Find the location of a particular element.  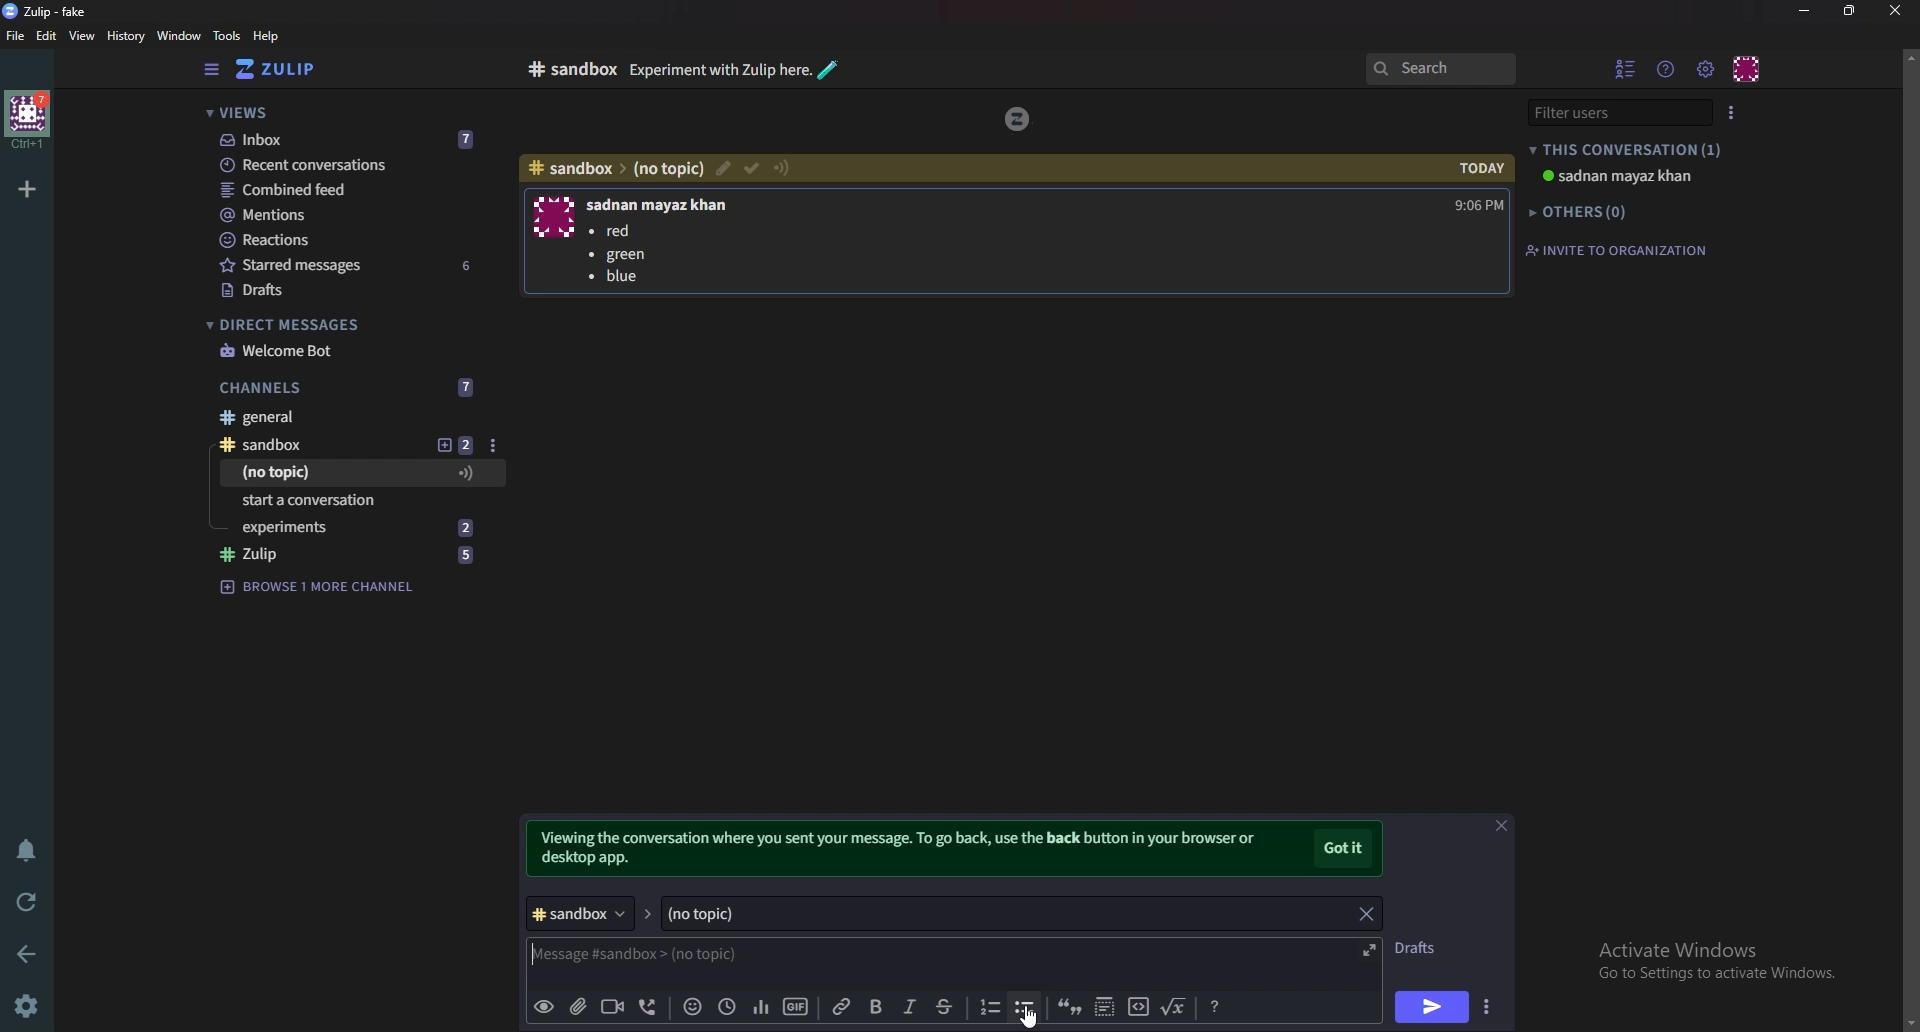

close topic is located at coordinates (1366, 913).